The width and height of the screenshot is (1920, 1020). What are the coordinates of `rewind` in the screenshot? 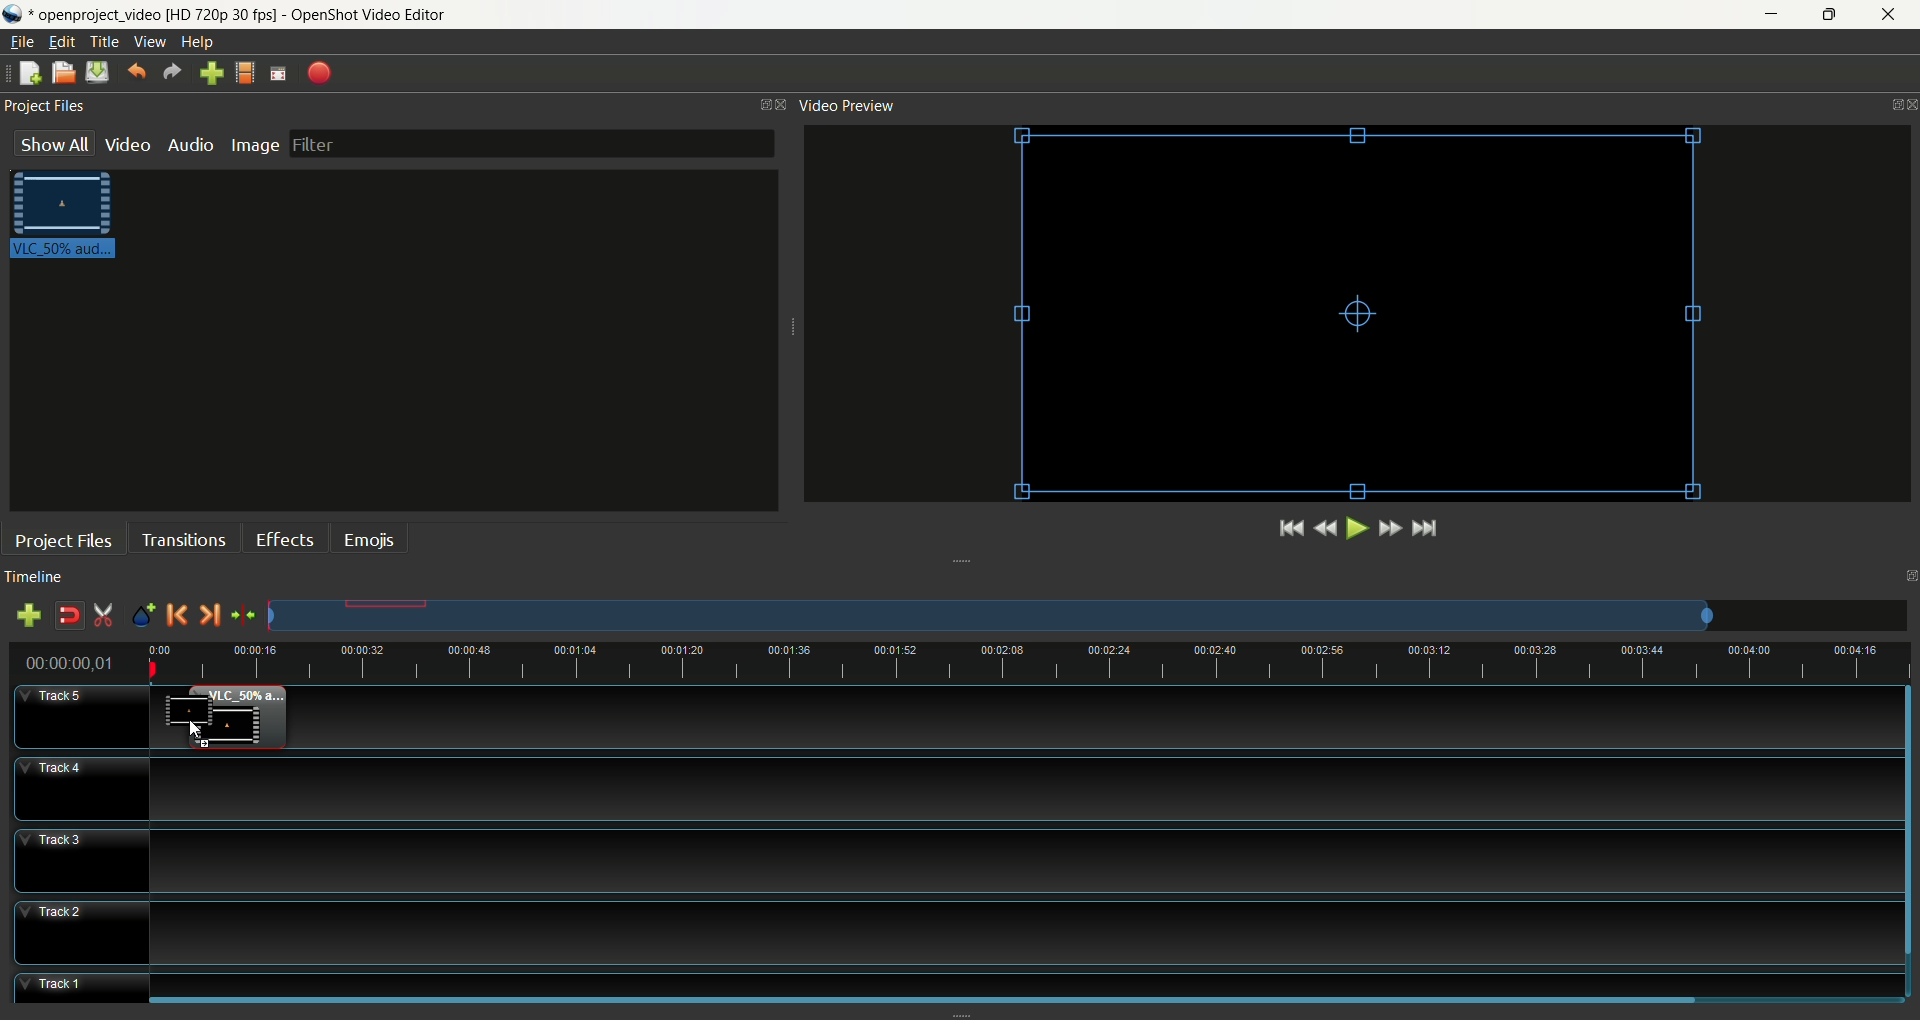 It's located at (1325, 529).